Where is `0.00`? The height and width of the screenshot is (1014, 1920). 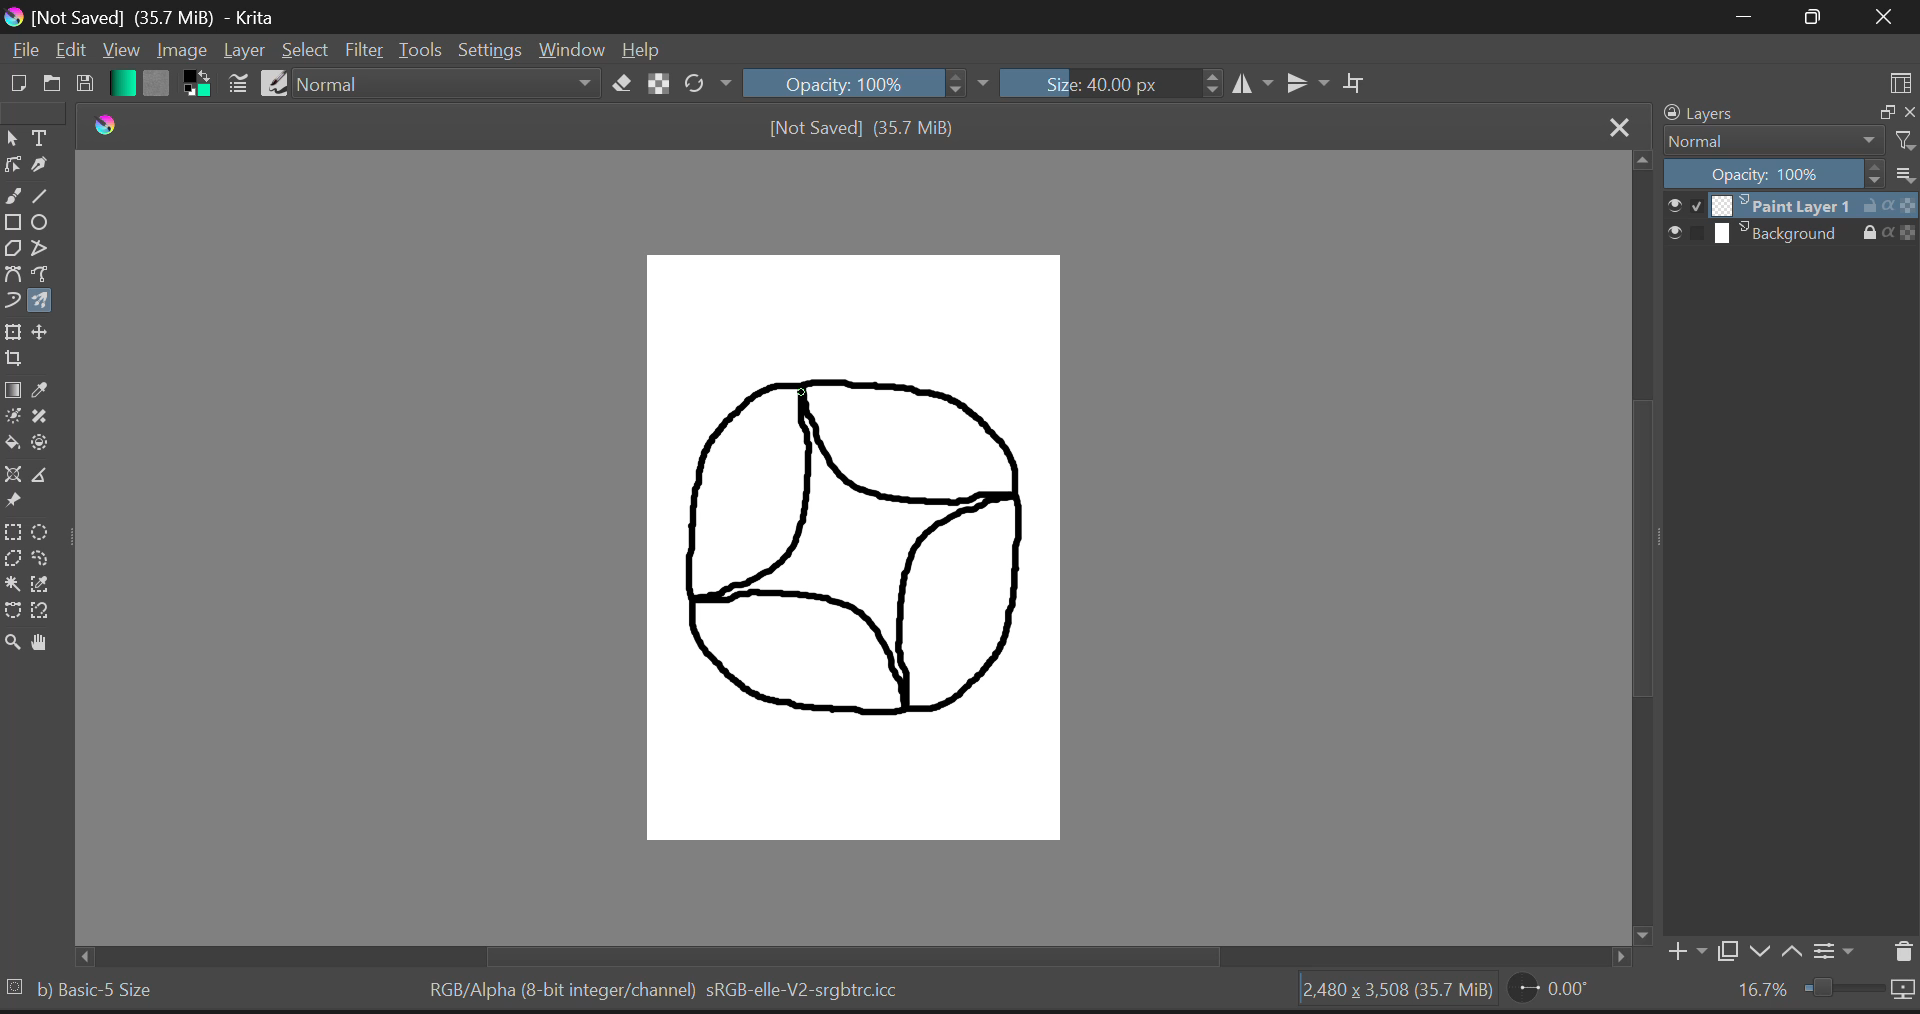
0.00 is located at coordinates (1552, 992).